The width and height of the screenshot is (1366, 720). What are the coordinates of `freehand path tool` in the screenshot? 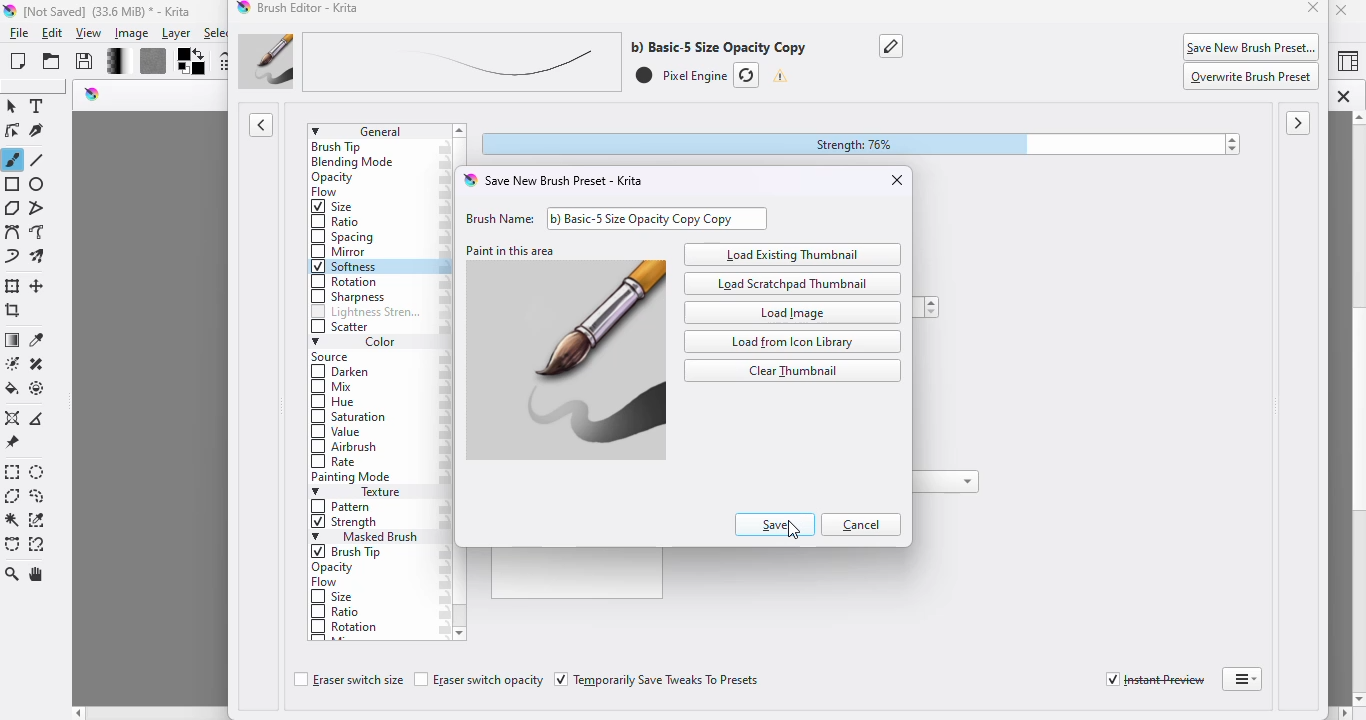 It's located at (38, 232).